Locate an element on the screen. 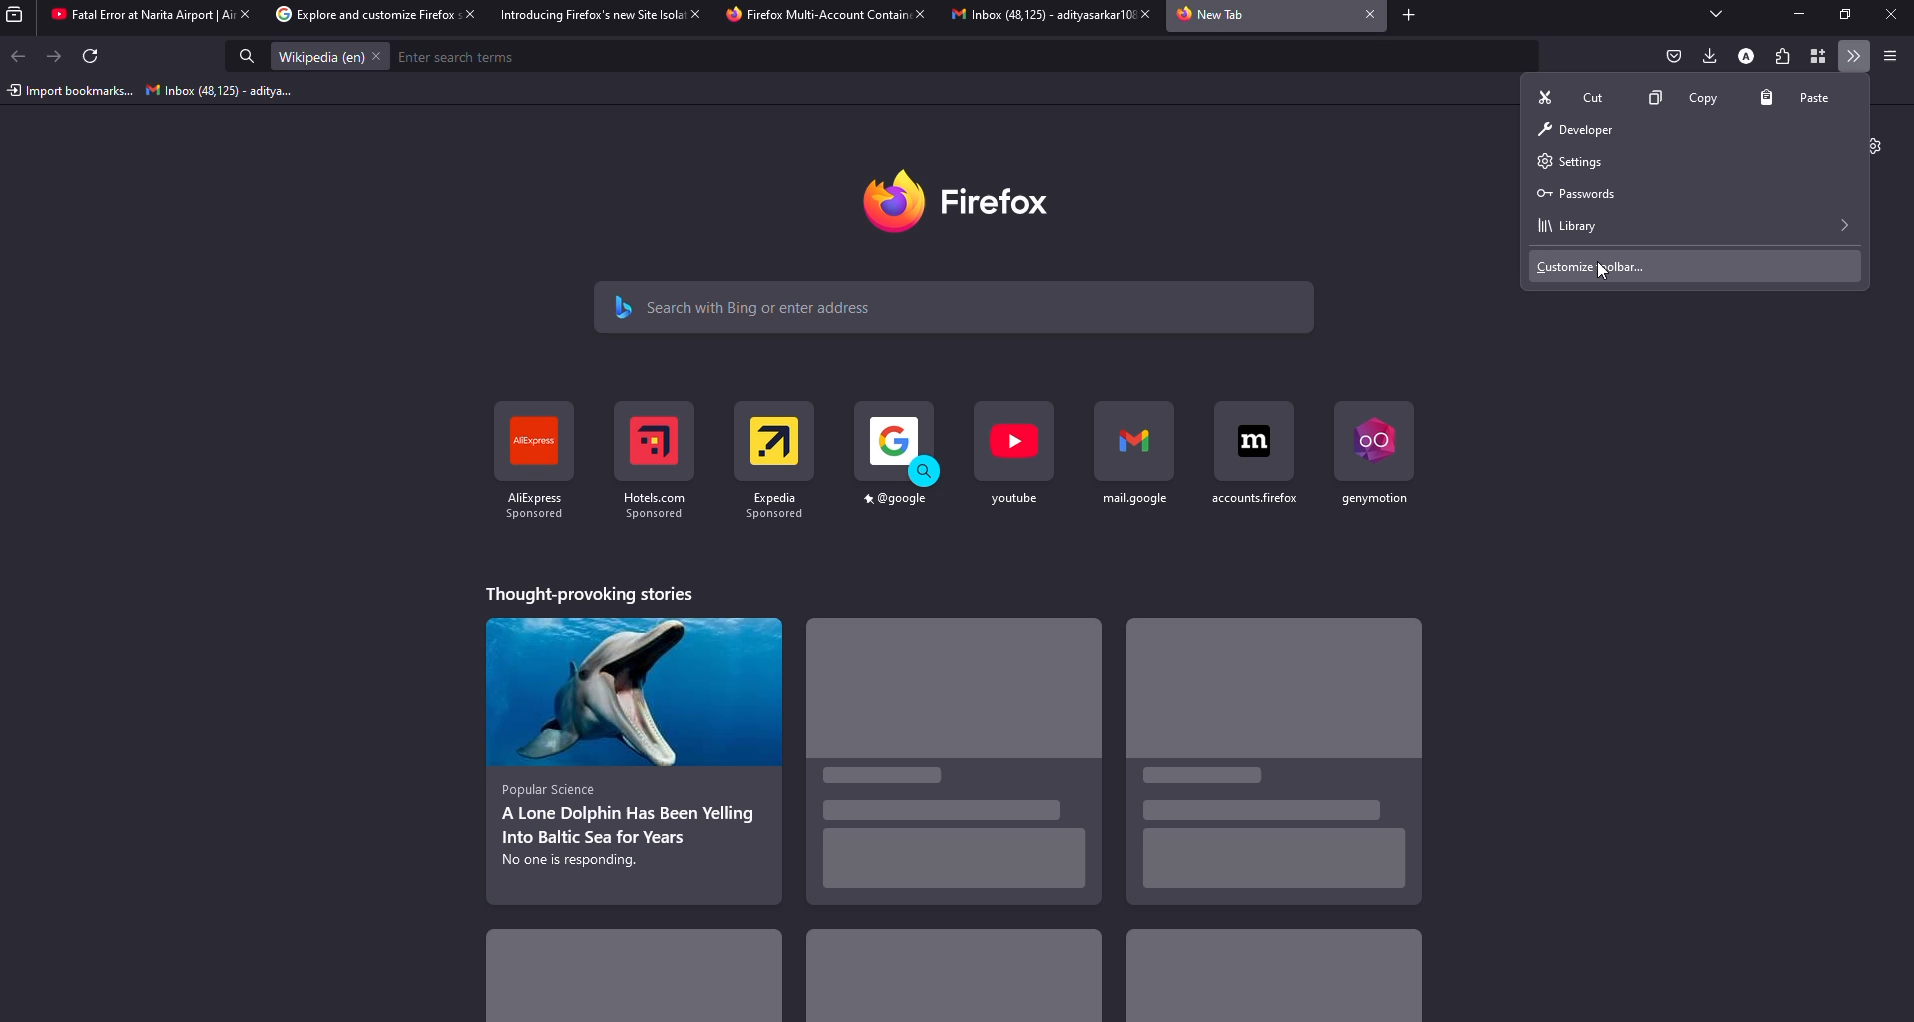 The height and width of the screenshot is (1022, 1914). tab is located at coordinates (1030, 16).